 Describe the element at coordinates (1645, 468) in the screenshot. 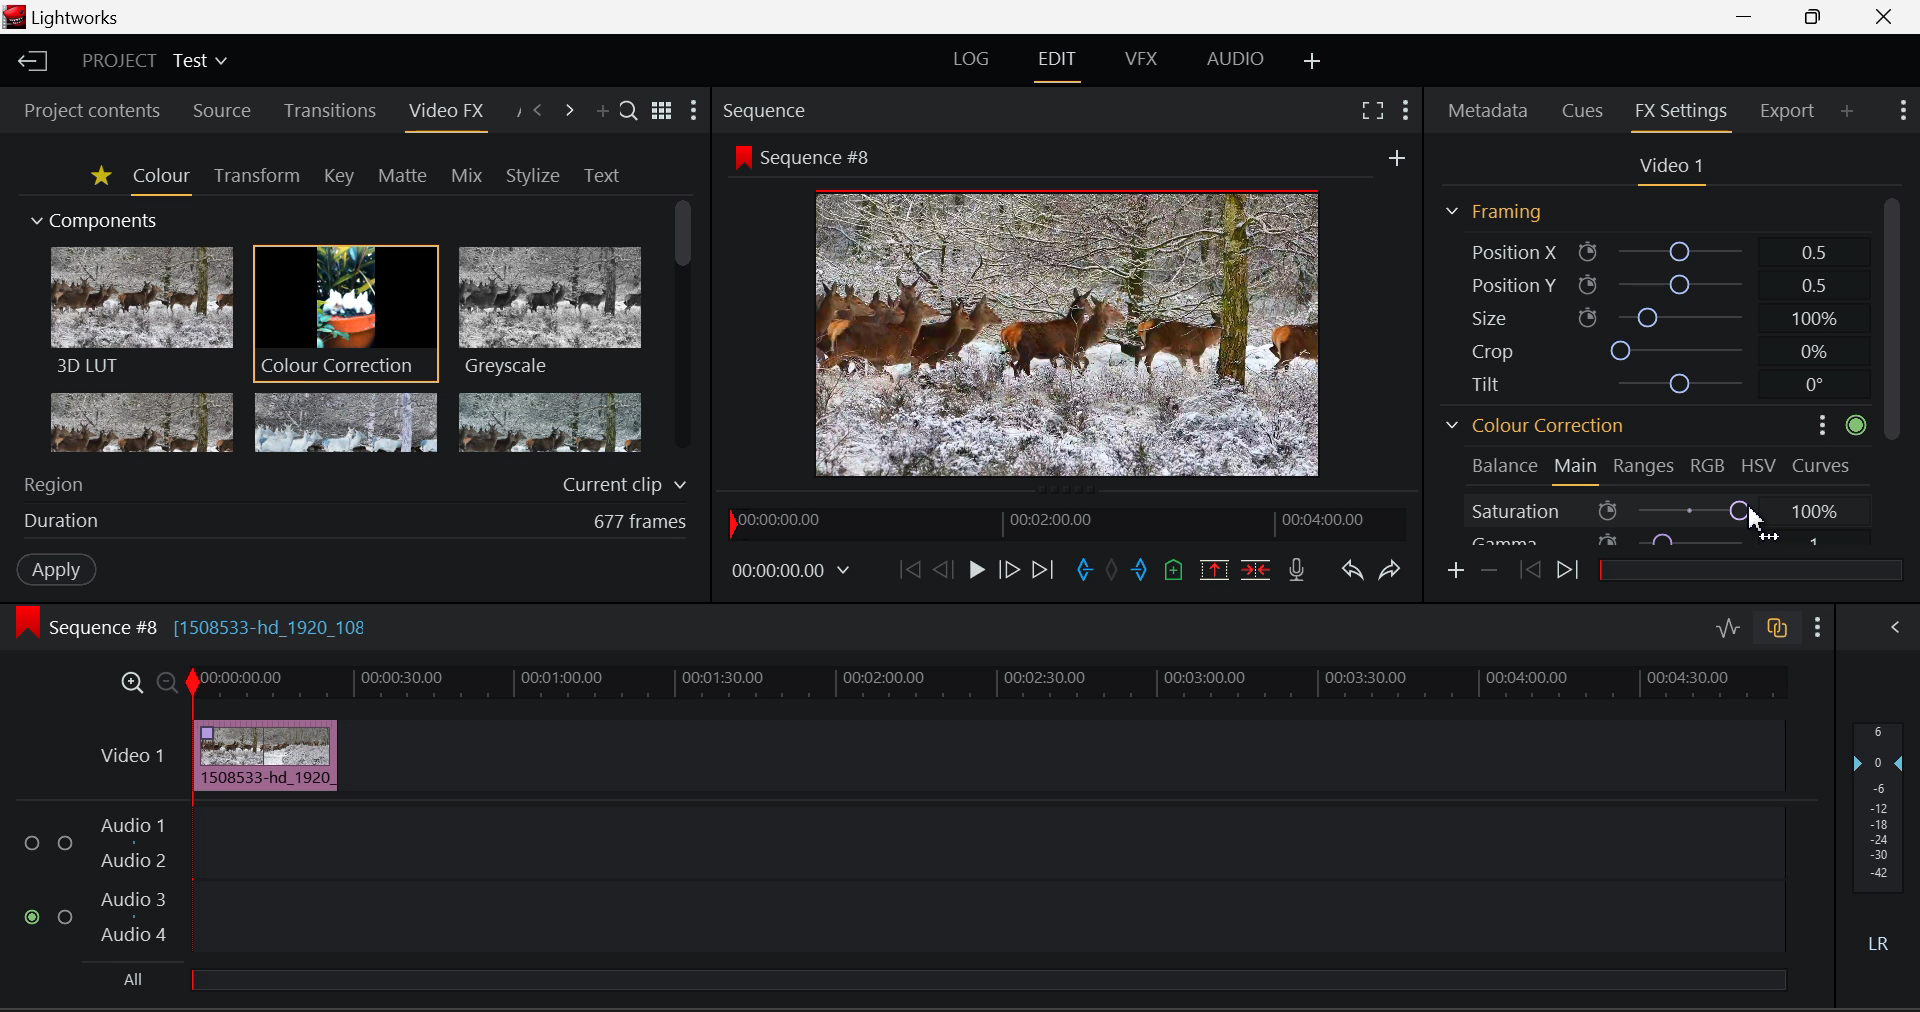

I see `Ranges` at that location.